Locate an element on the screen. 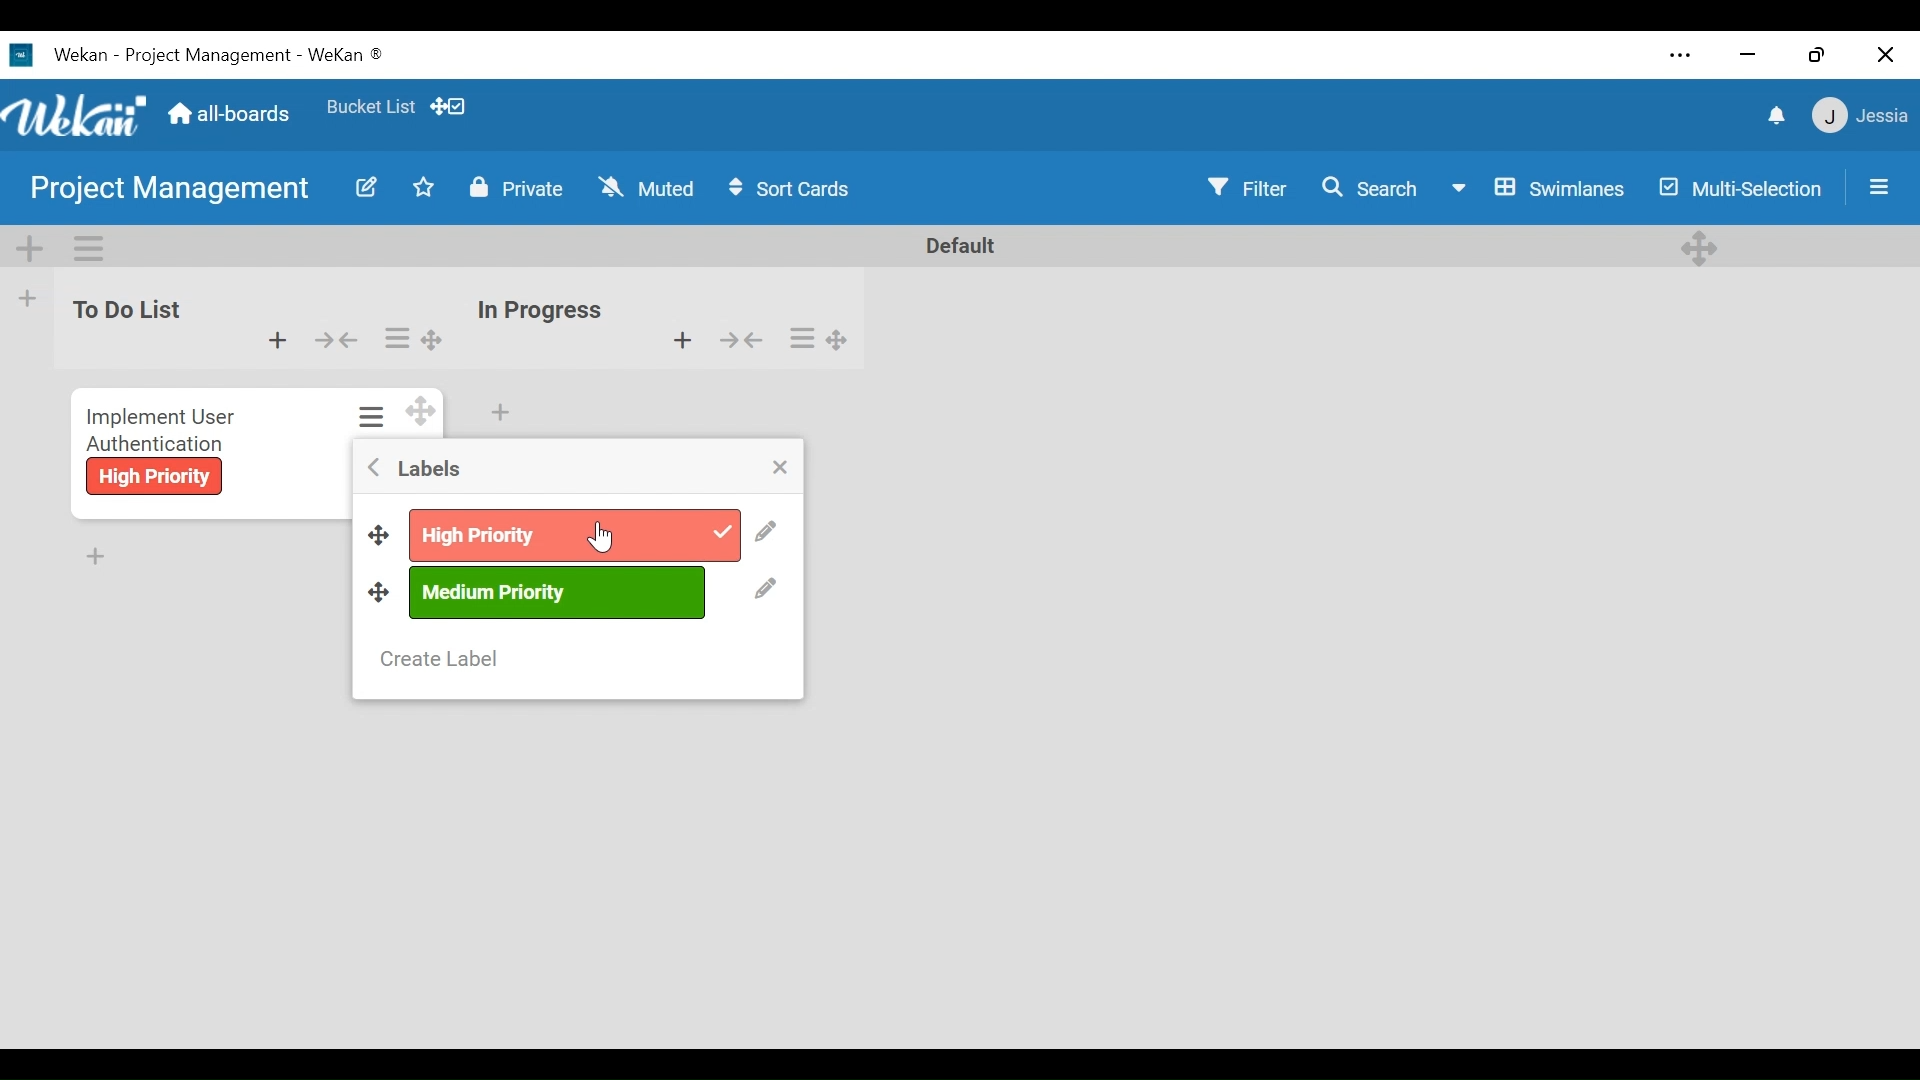 The width and height of the screenshot is (1920, 1080). add swimlane is located at coordinates (31, 250).